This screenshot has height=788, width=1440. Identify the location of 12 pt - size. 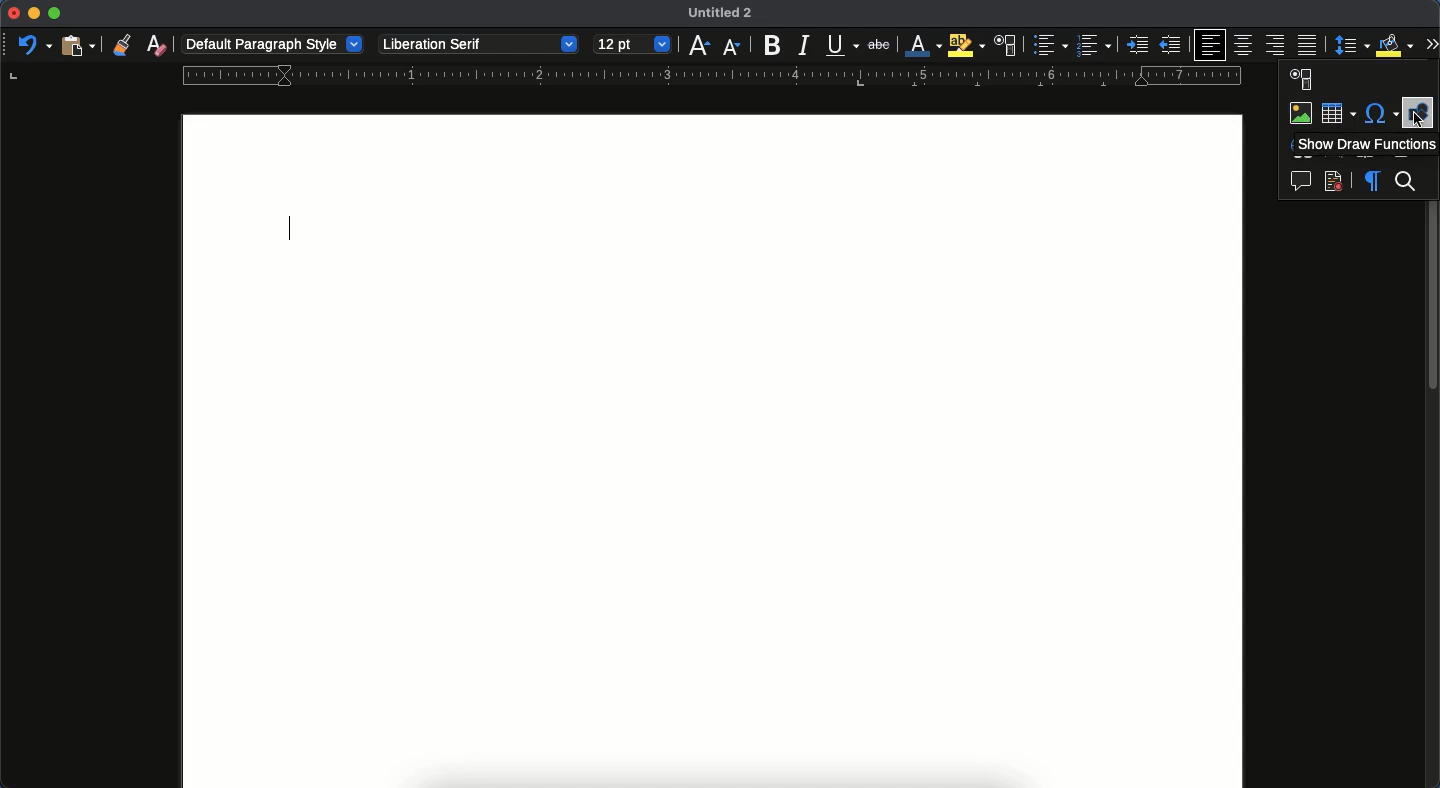
(634, 45).